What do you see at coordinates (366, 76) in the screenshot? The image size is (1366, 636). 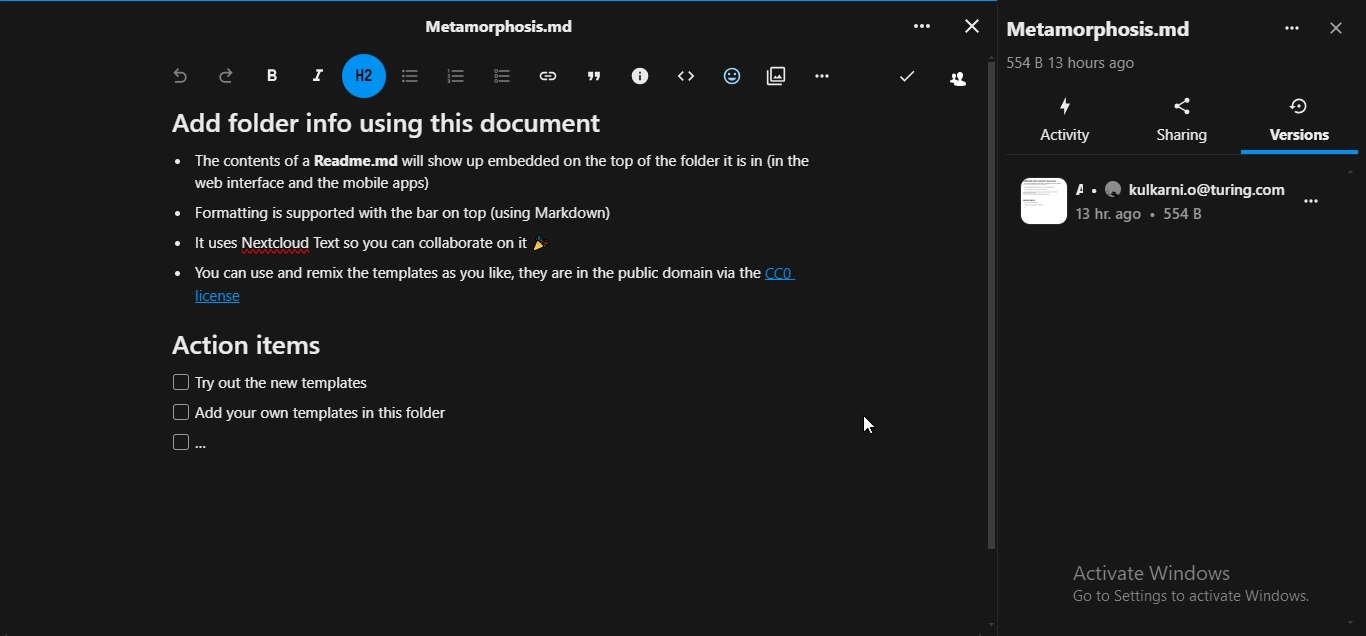 I see `headings` at bounding box center [366, 76].